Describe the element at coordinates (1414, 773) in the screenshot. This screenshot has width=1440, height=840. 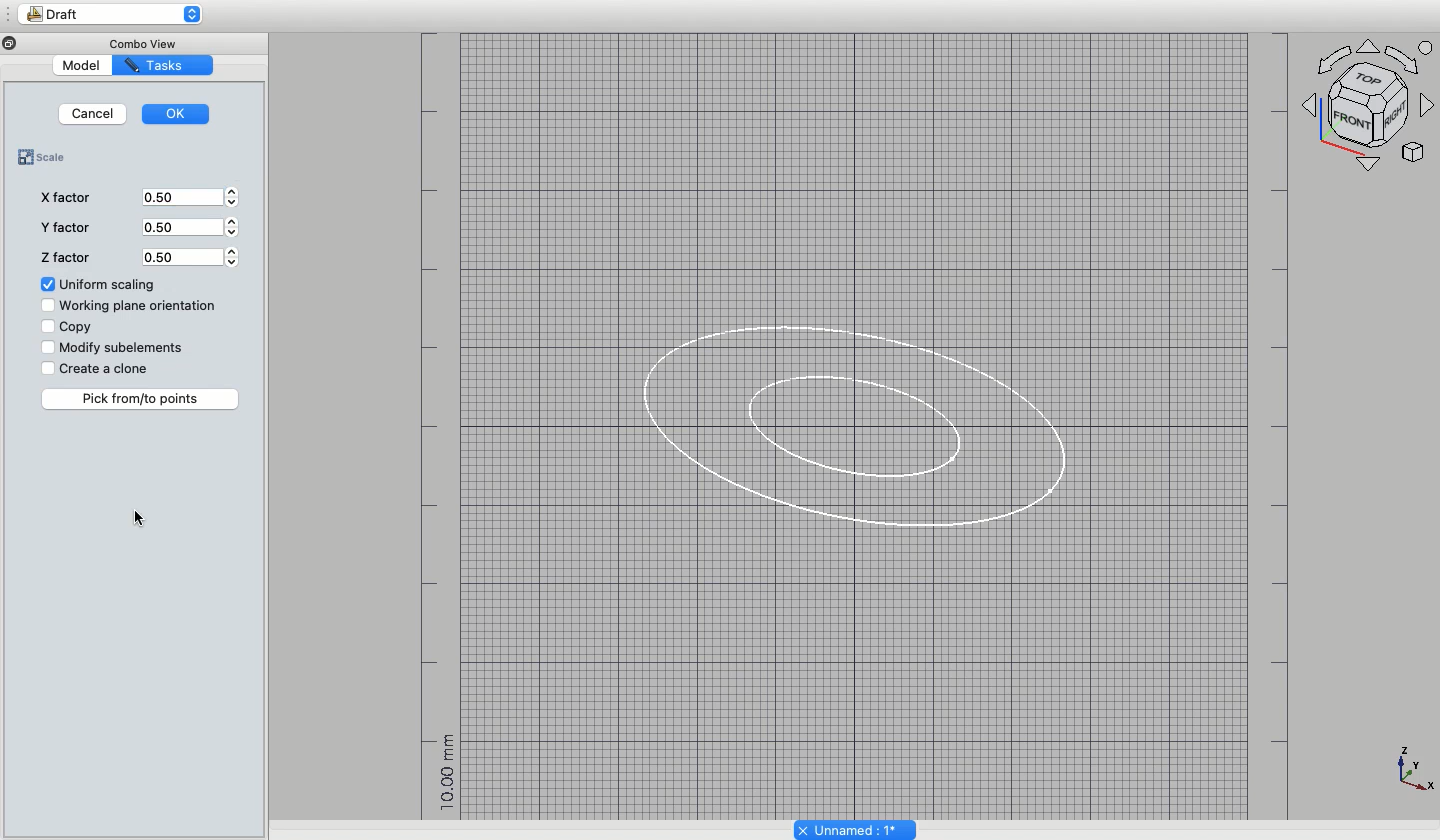
I see `Axes` at that location.